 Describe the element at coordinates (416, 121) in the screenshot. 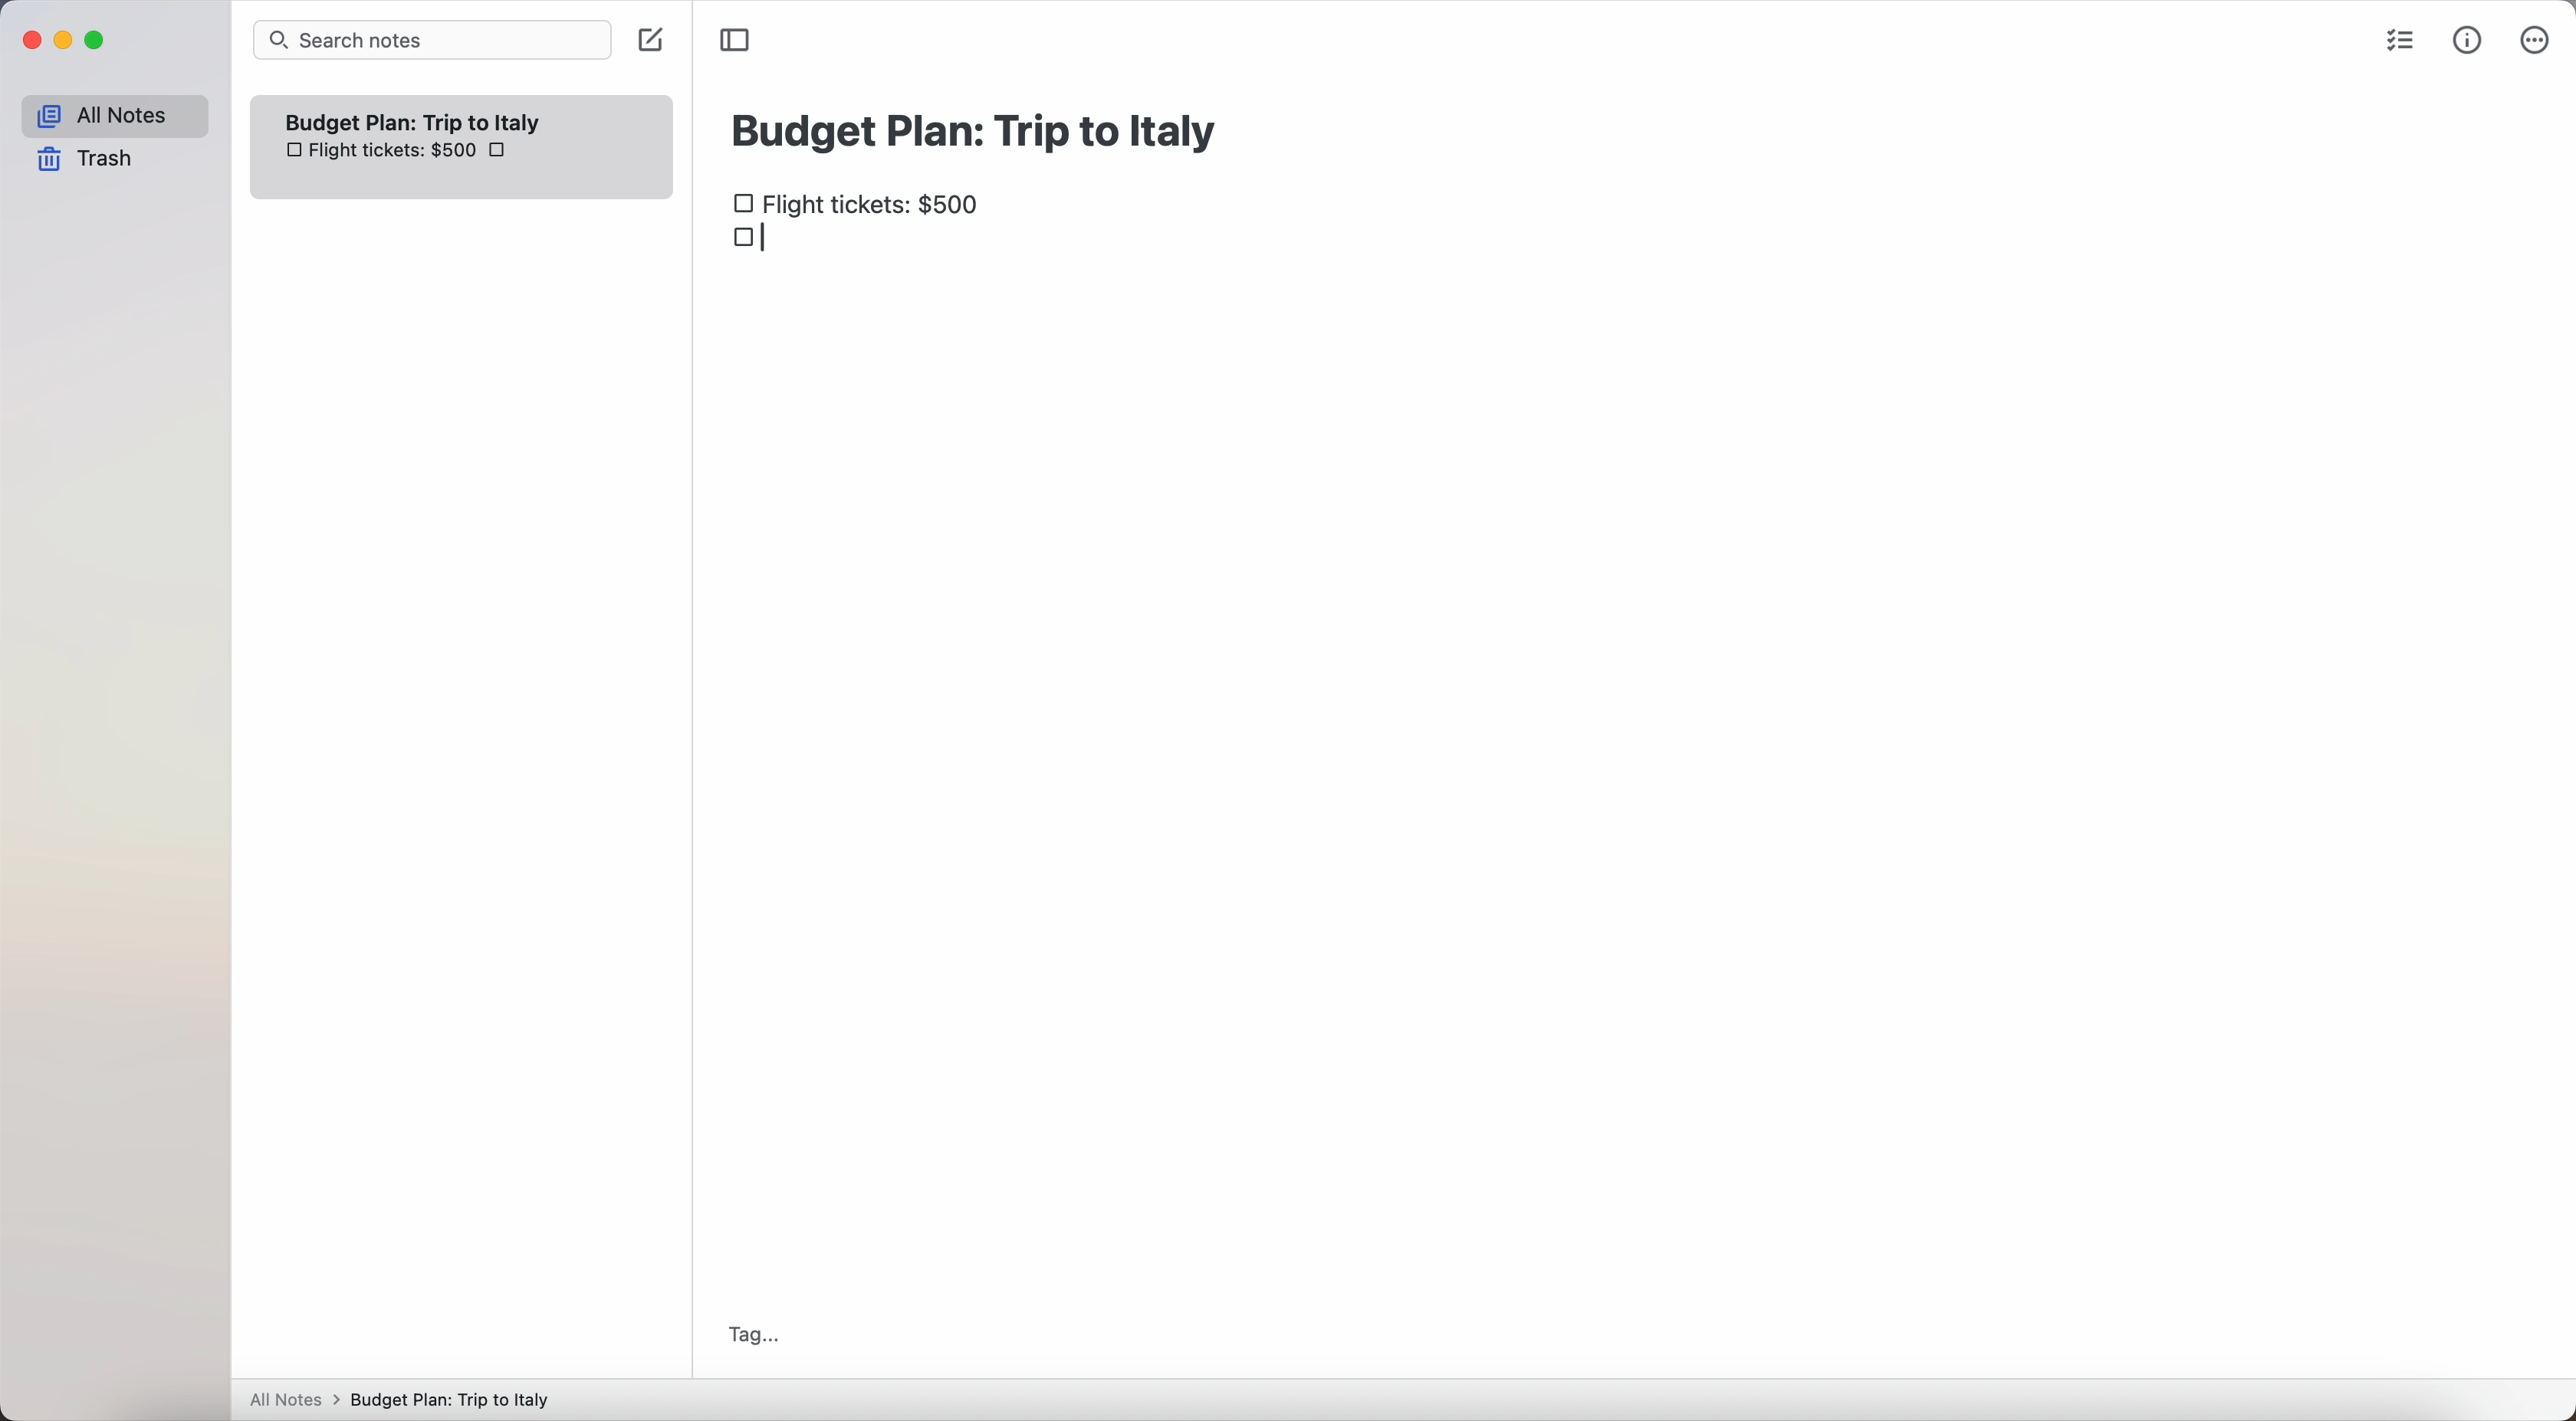

I see `Budget plan trip to Italy note` at that location.